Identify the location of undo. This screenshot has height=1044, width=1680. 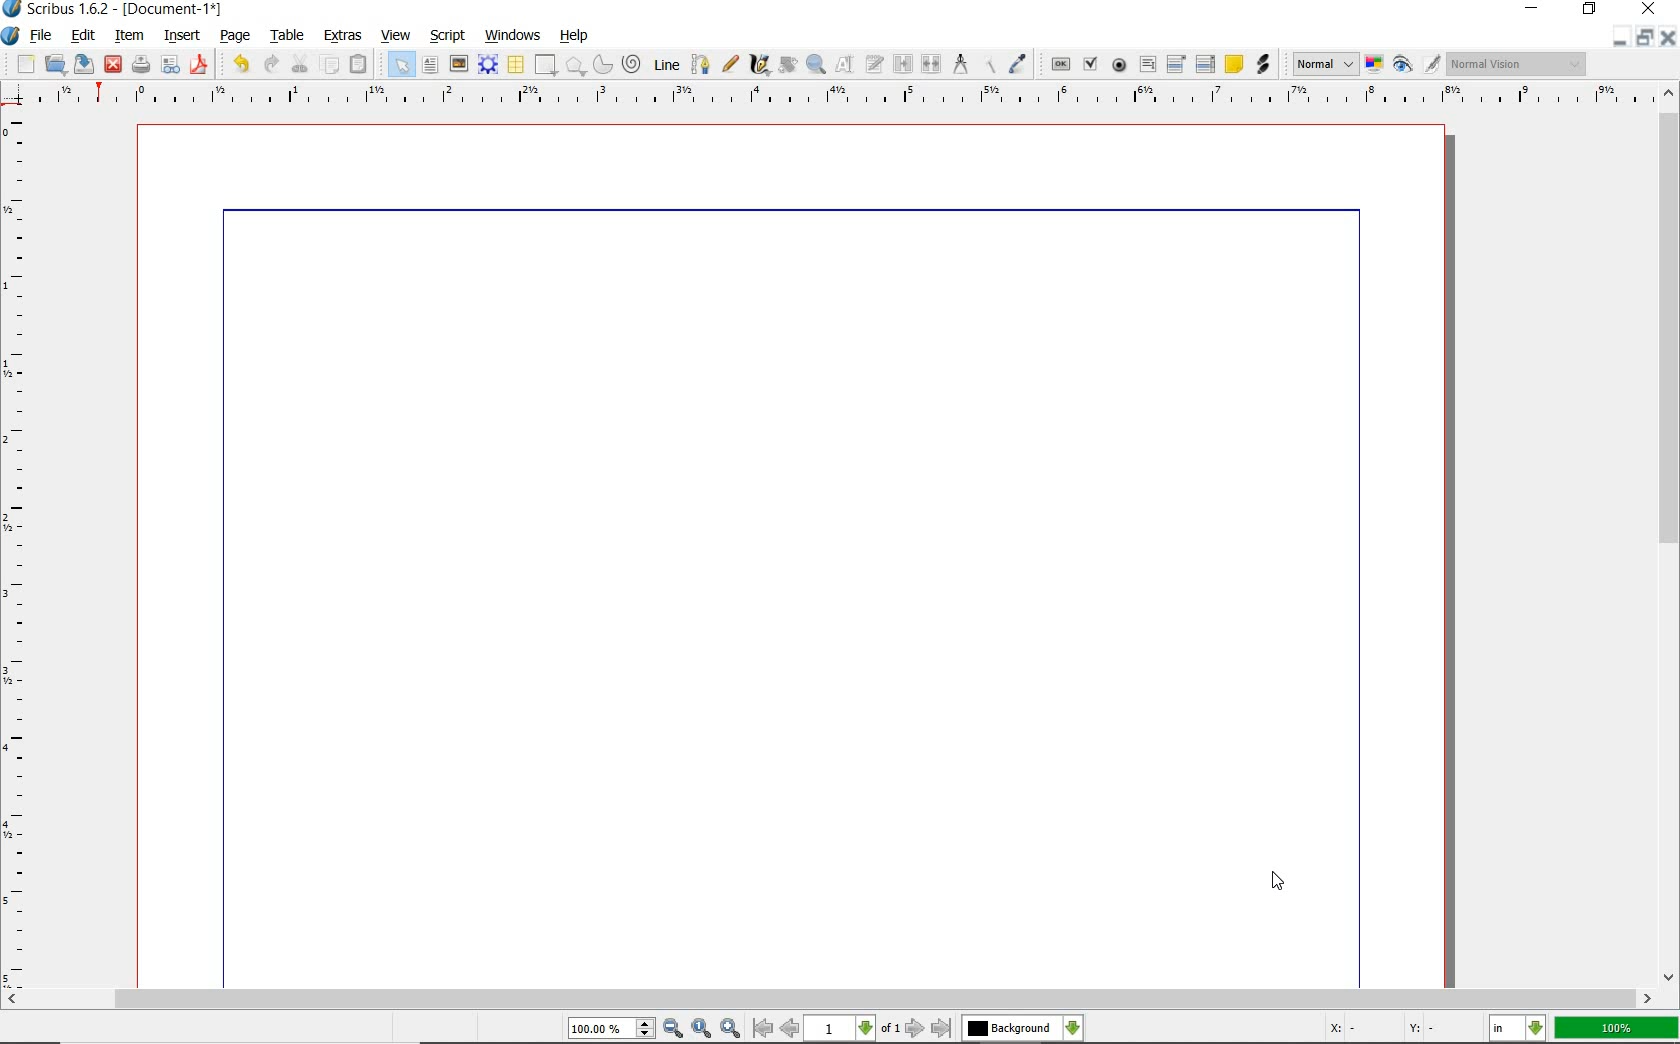
(240, 66).